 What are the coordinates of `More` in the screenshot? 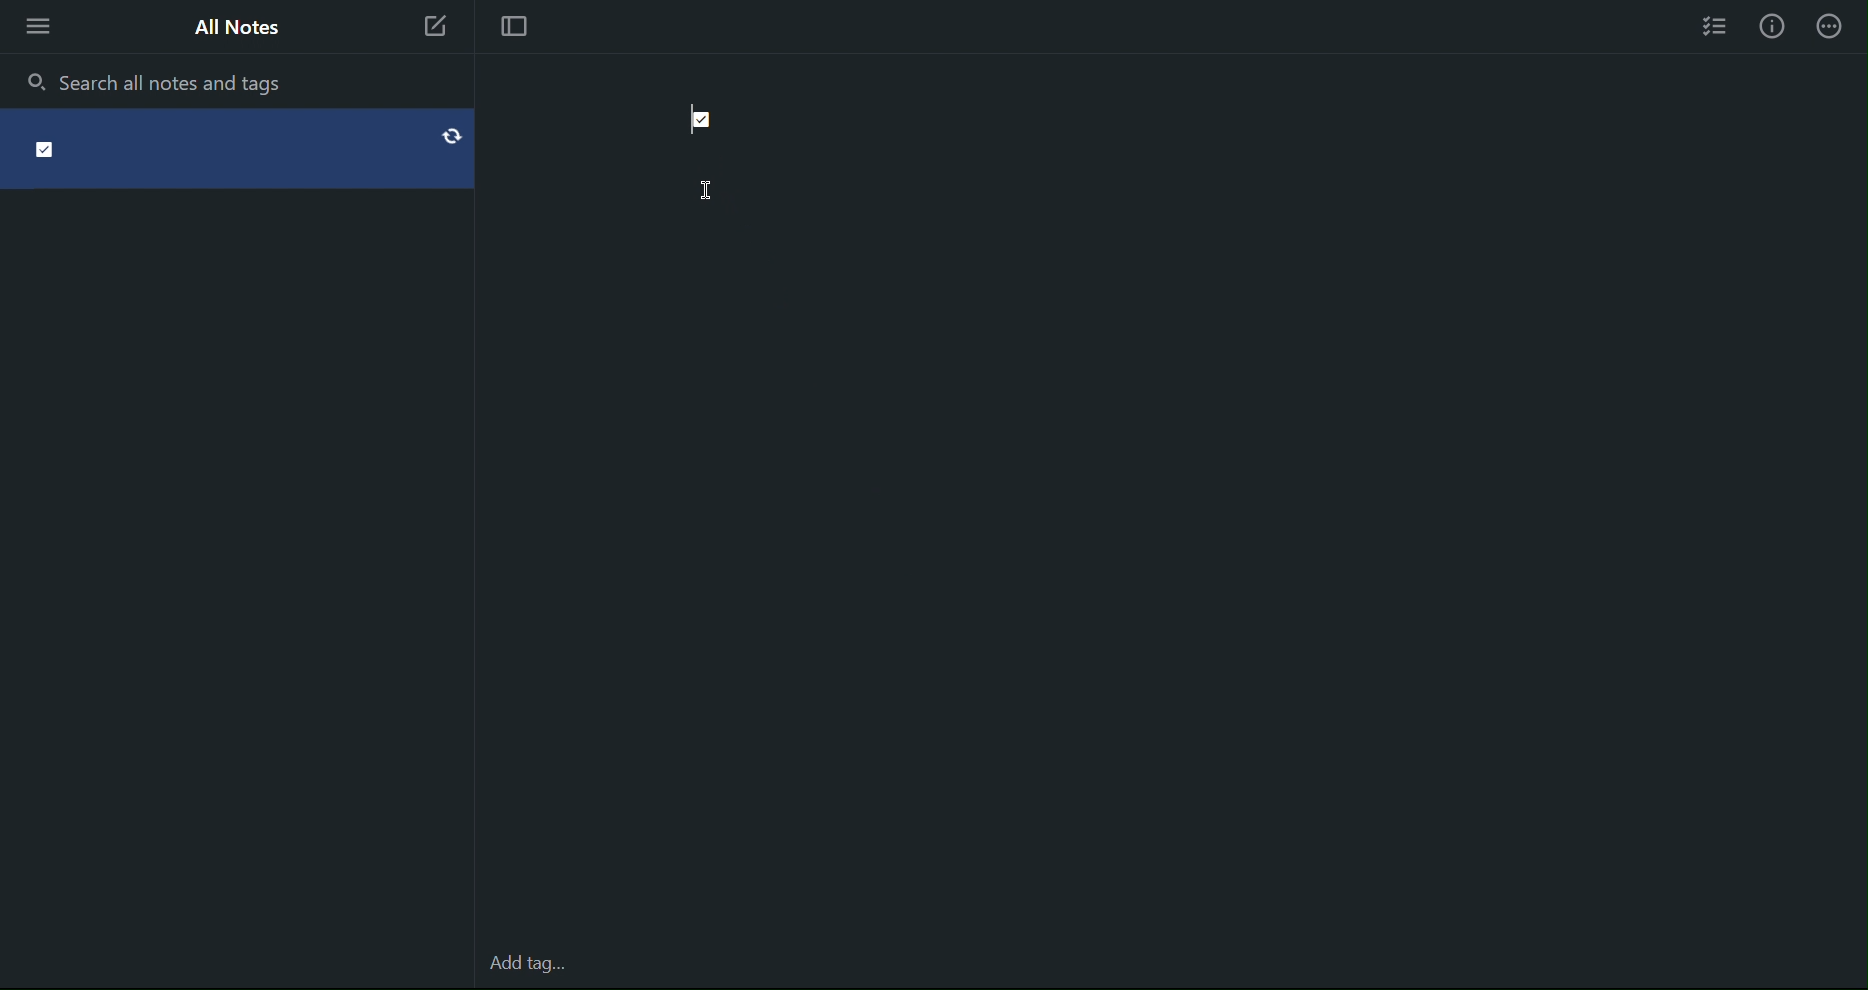 It's located at (37, 26).